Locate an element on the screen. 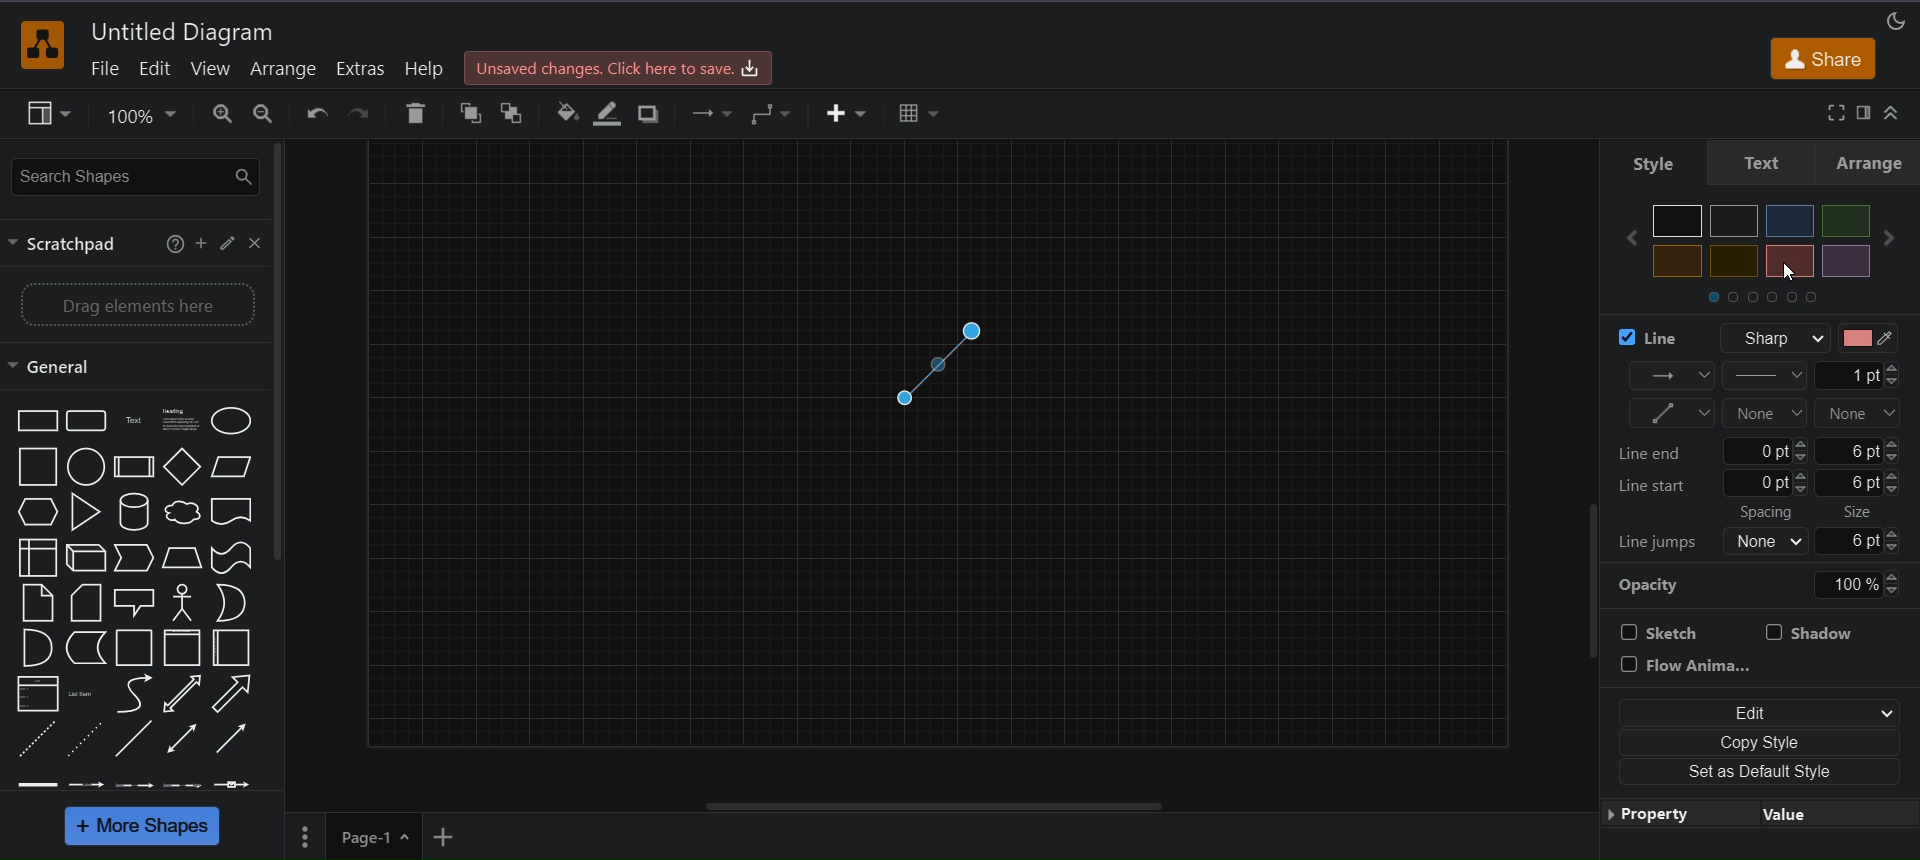  collapse/expand is located at coordinates (1894, 115).